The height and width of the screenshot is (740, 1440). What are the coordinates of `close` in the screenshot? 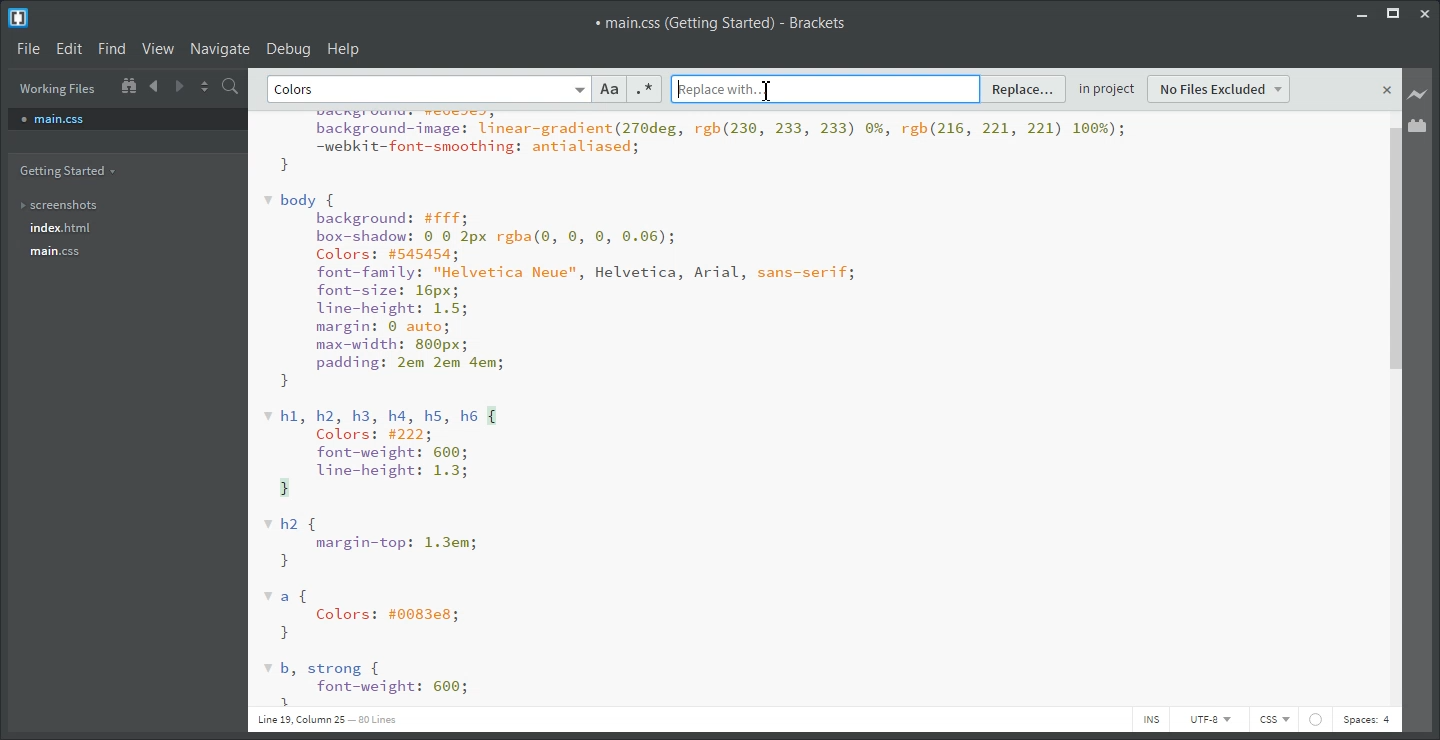 It's located at (1385, 90).